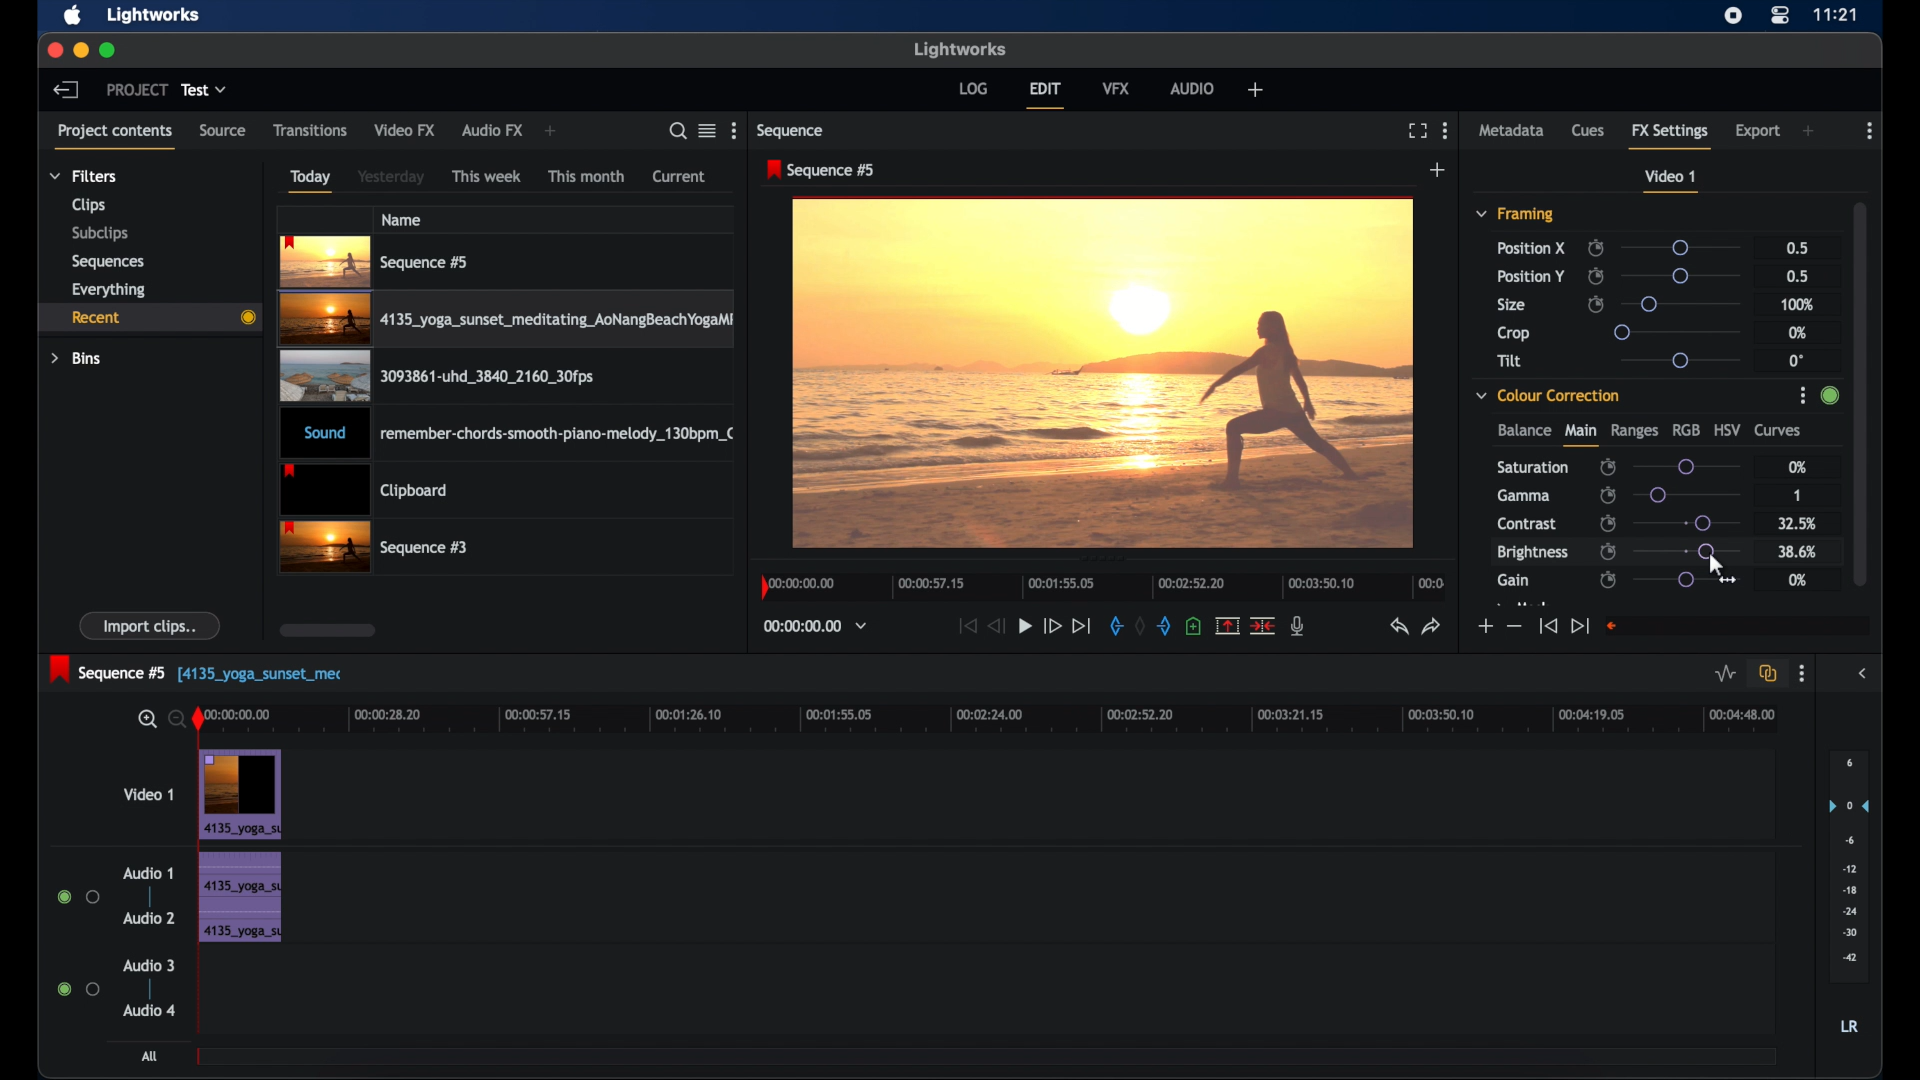 The width and height of the screenshot is (1920, 1080). I want to click on audio, so click(1193, 88).